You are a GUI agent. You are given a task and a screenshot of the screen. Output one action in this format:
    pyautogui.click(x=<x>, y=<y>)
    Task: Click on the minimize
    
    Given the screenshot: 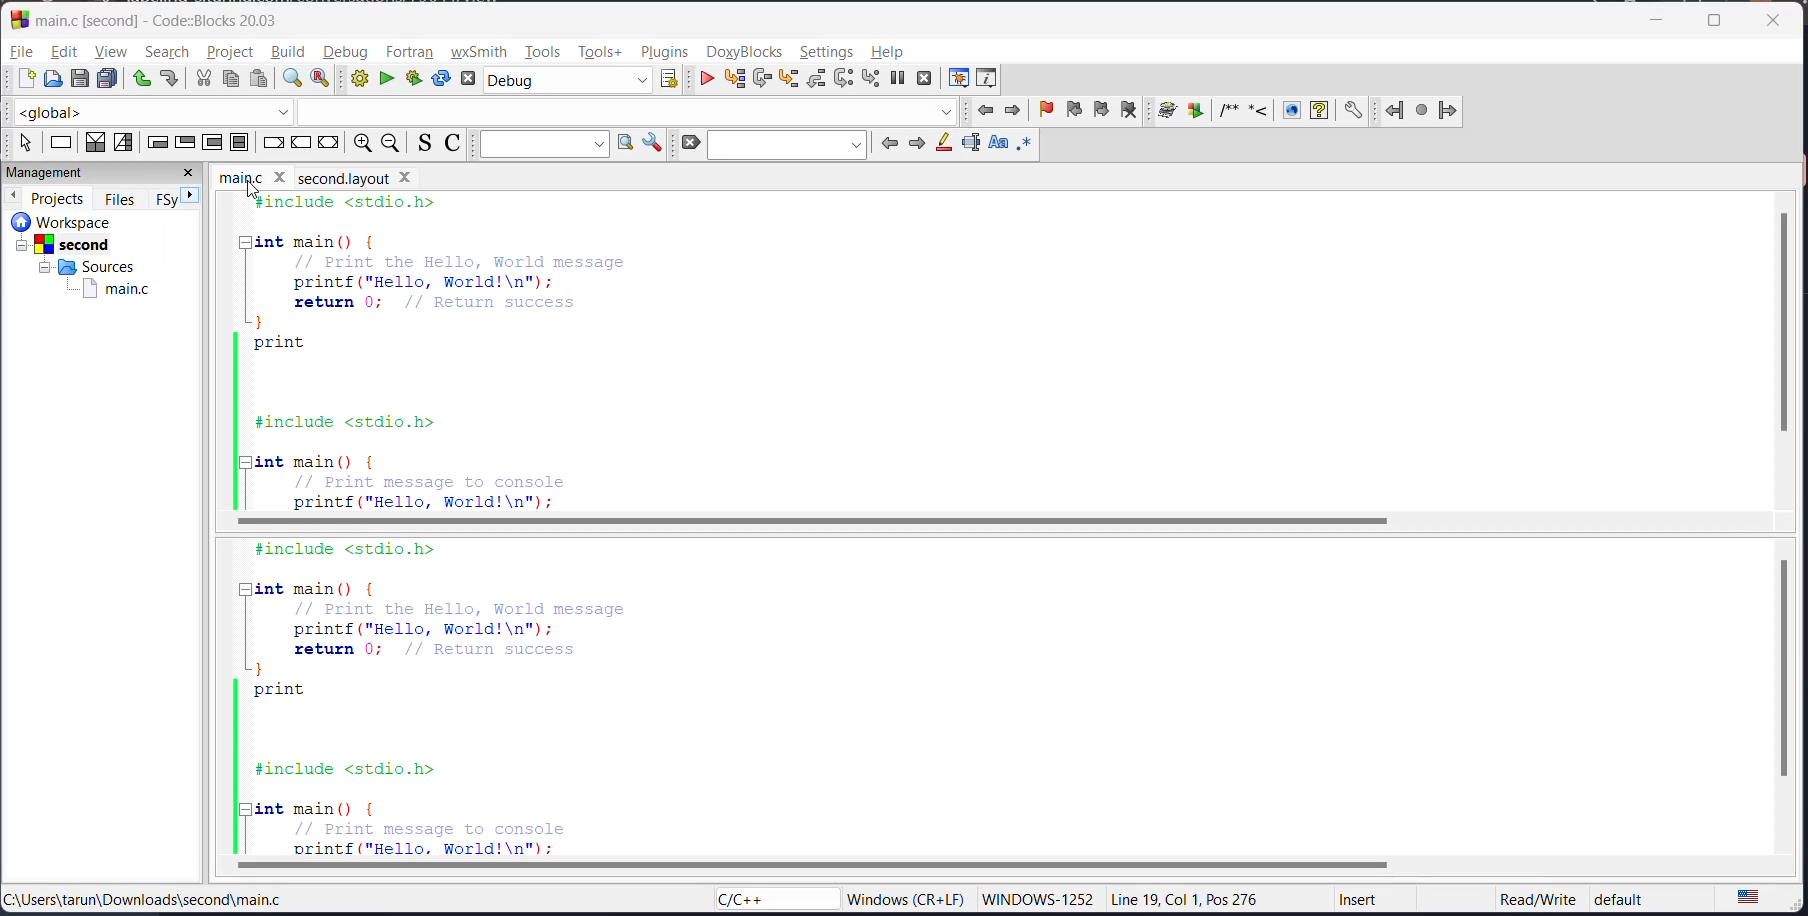 What is the action you would take?
    pyautogui.click(x=1660, y=22)
    